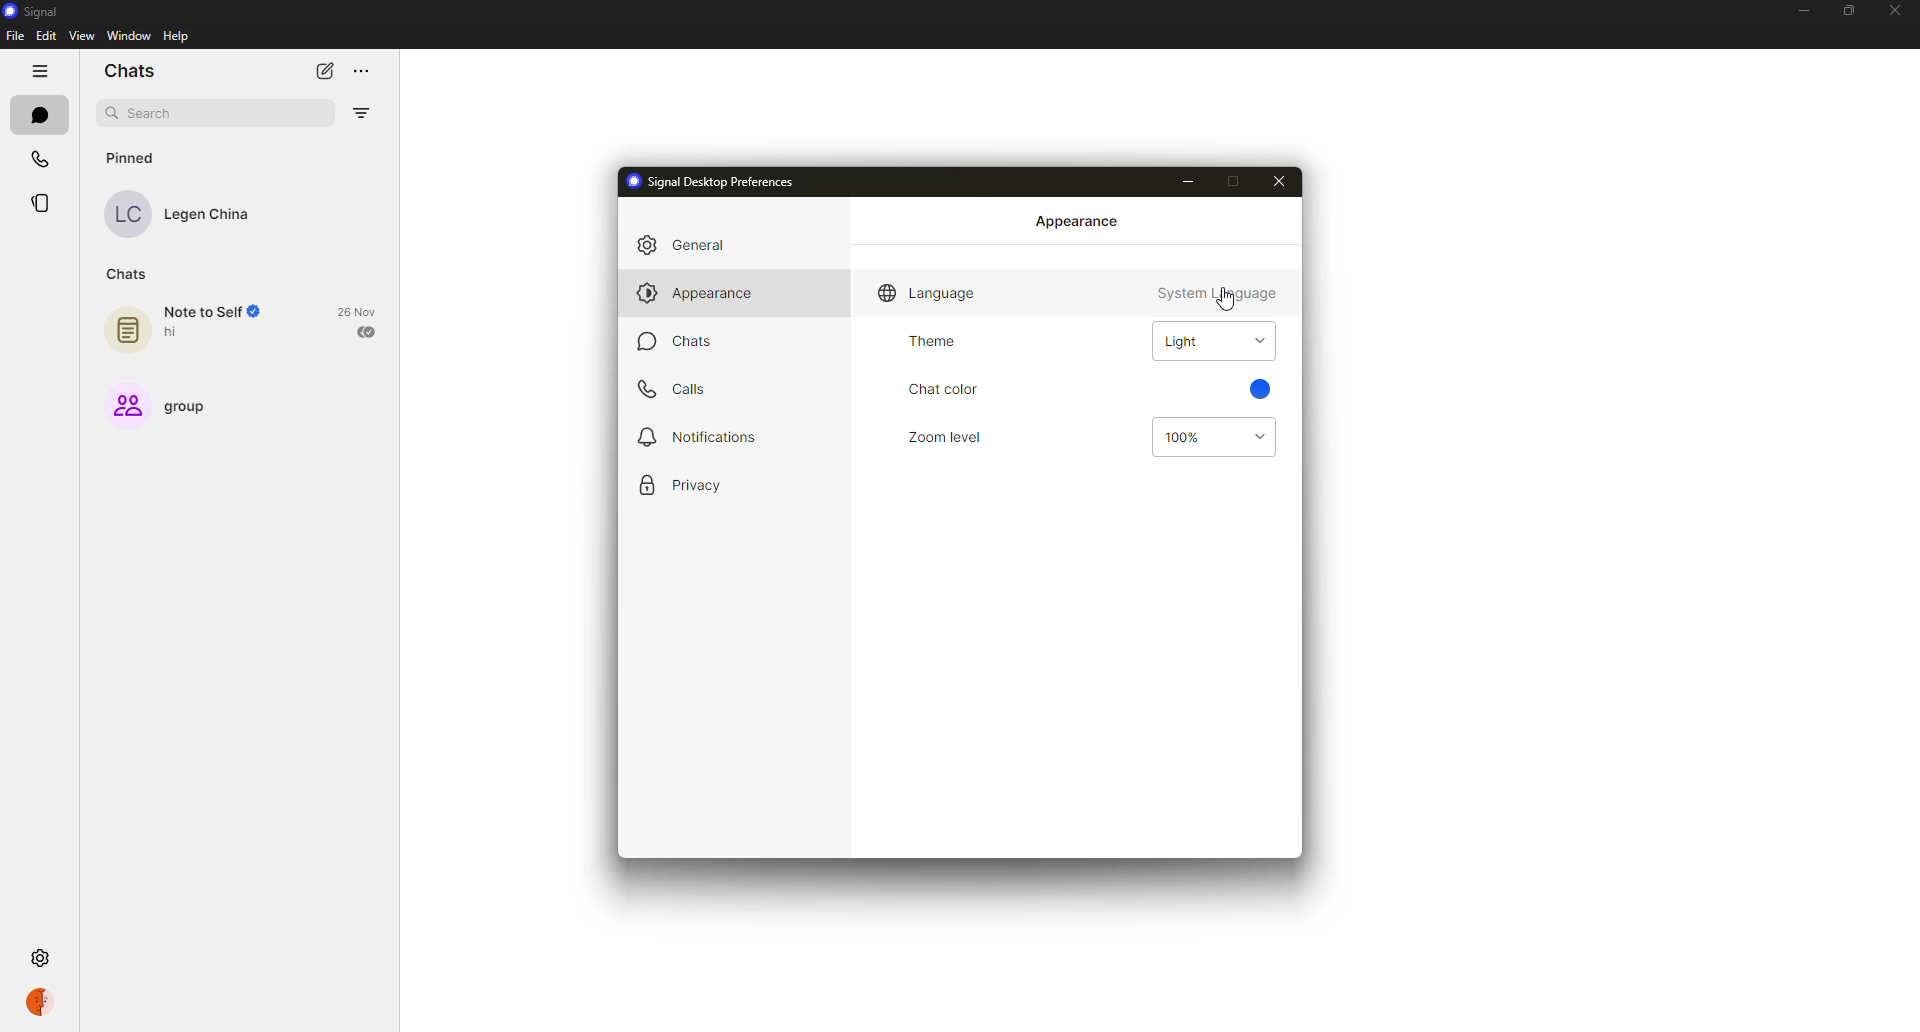 The image size is (1920, 1032). What do you see at coordinates (1285, 180) in the screenshot?
I see `close` at bounding box center [1285, 180].